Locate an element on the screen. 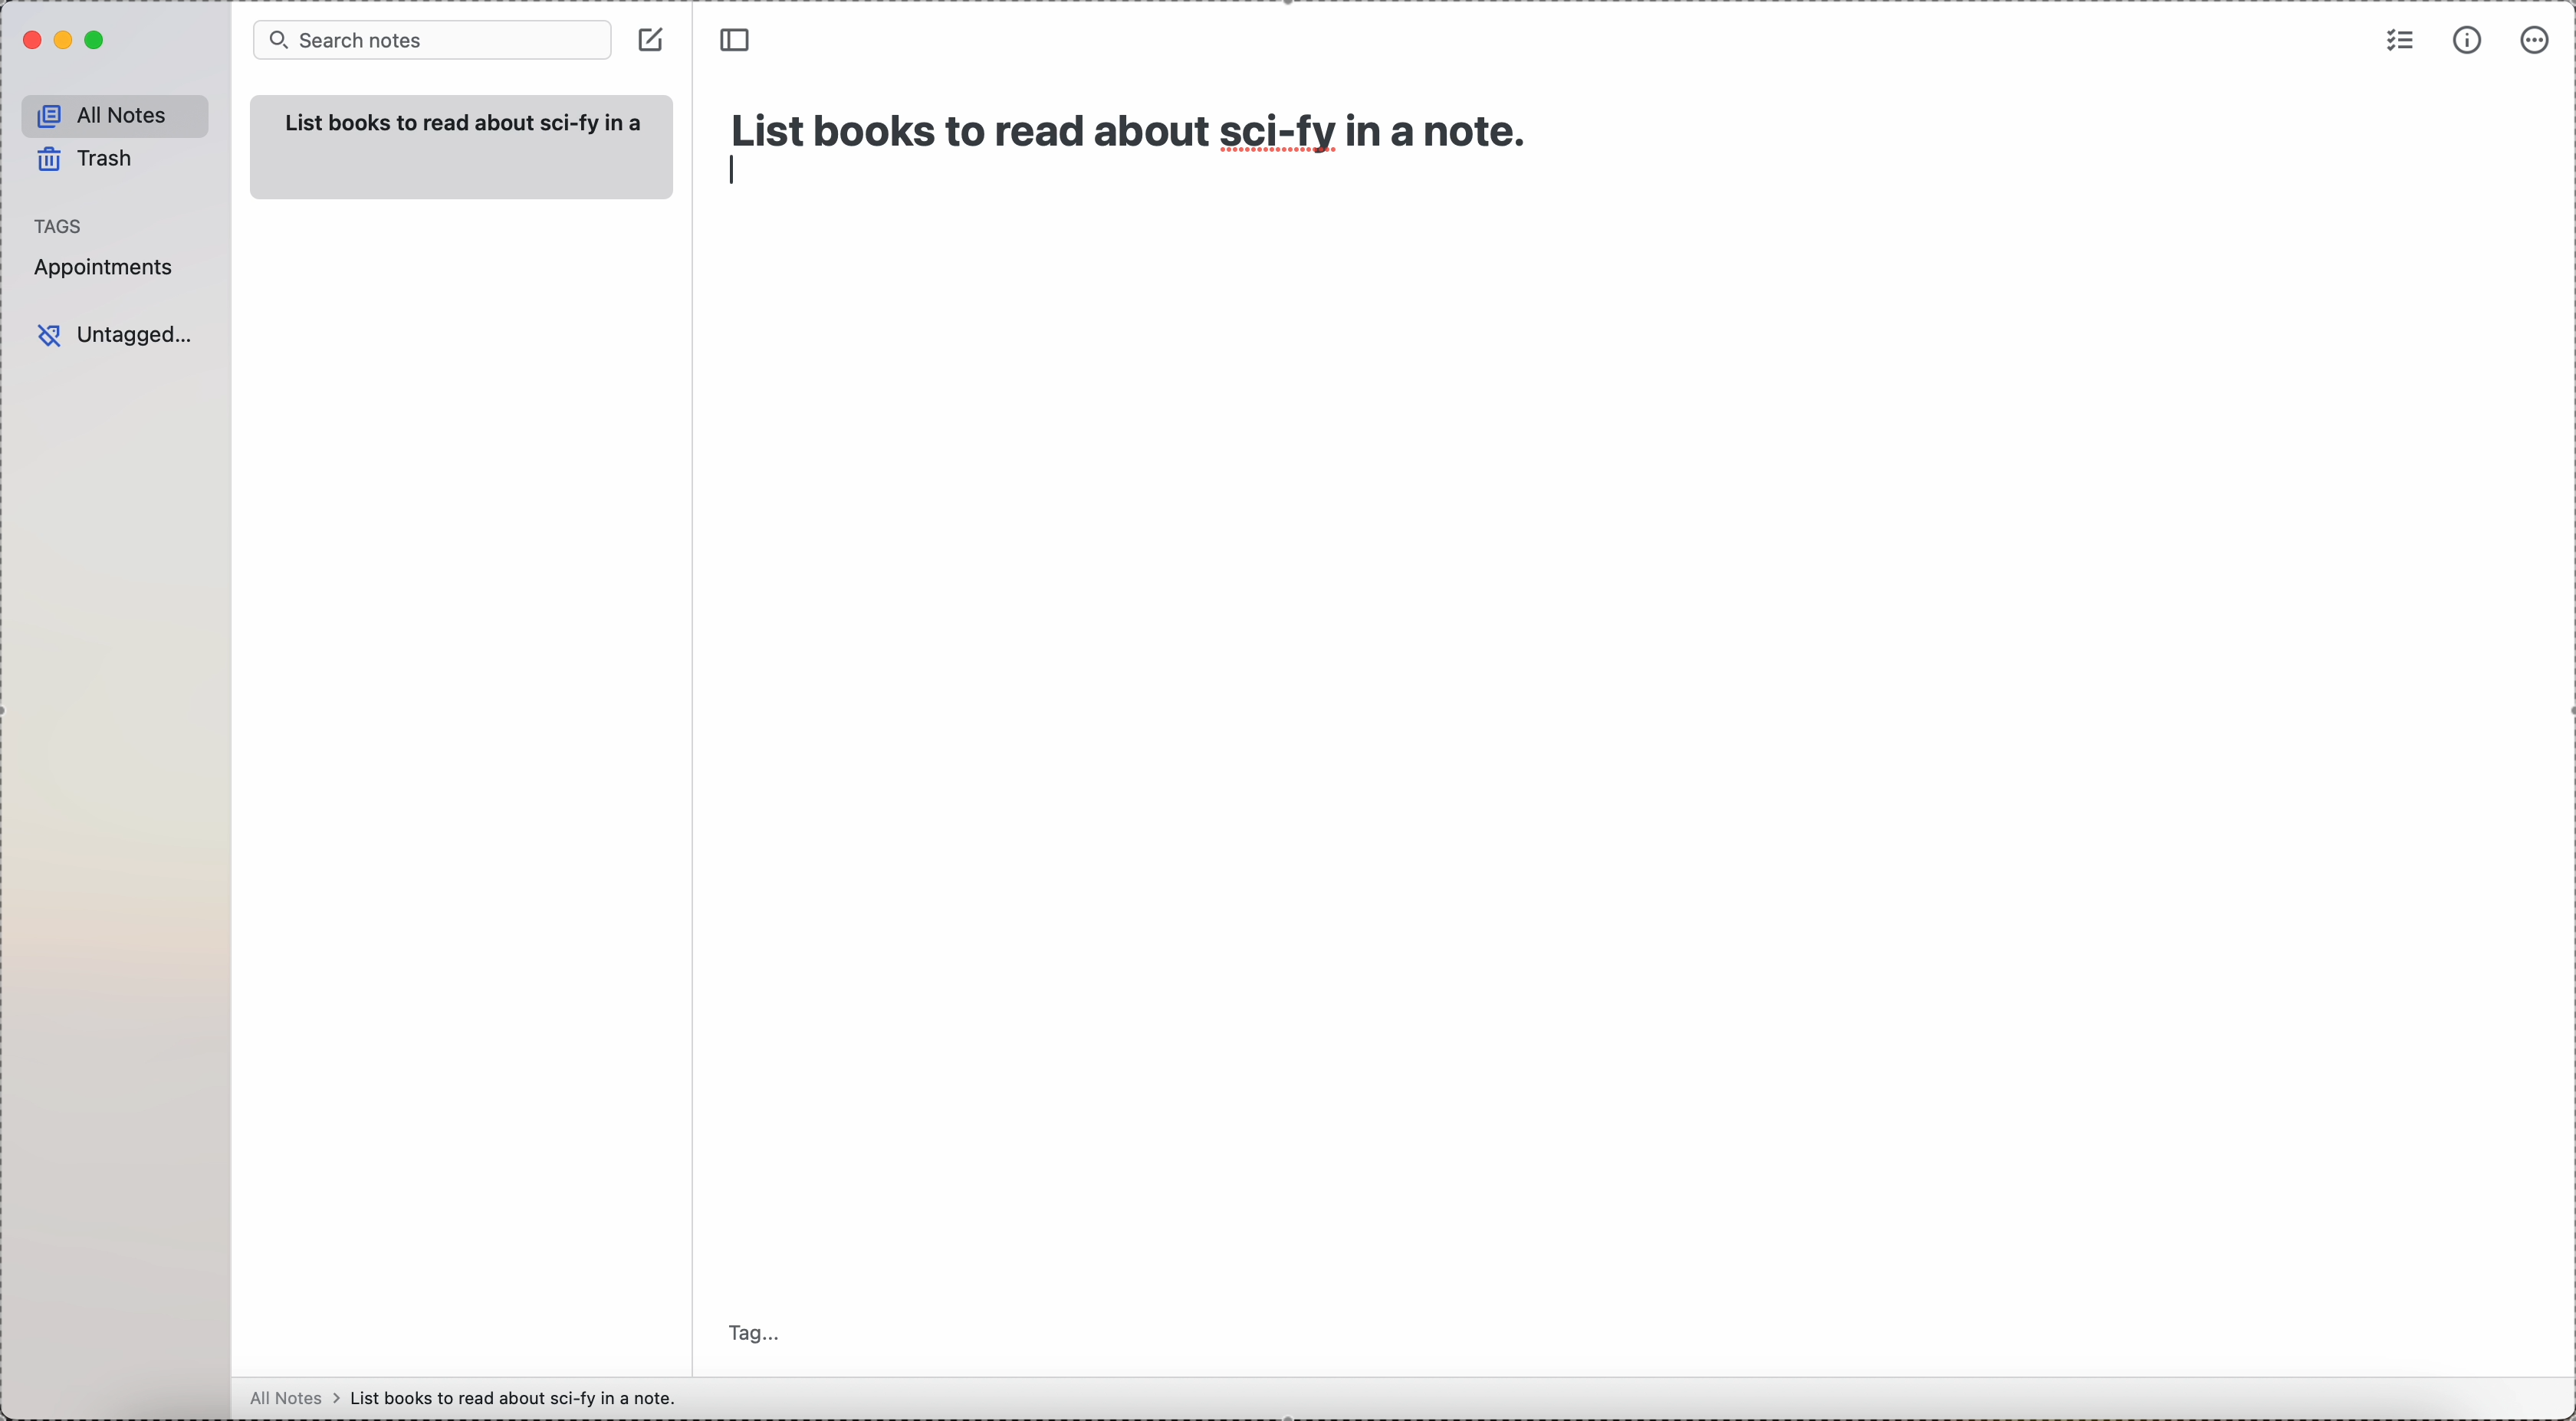 The height and width of the screenshot is (1421, 2576). tag... is located at coordinates (755, 1319).